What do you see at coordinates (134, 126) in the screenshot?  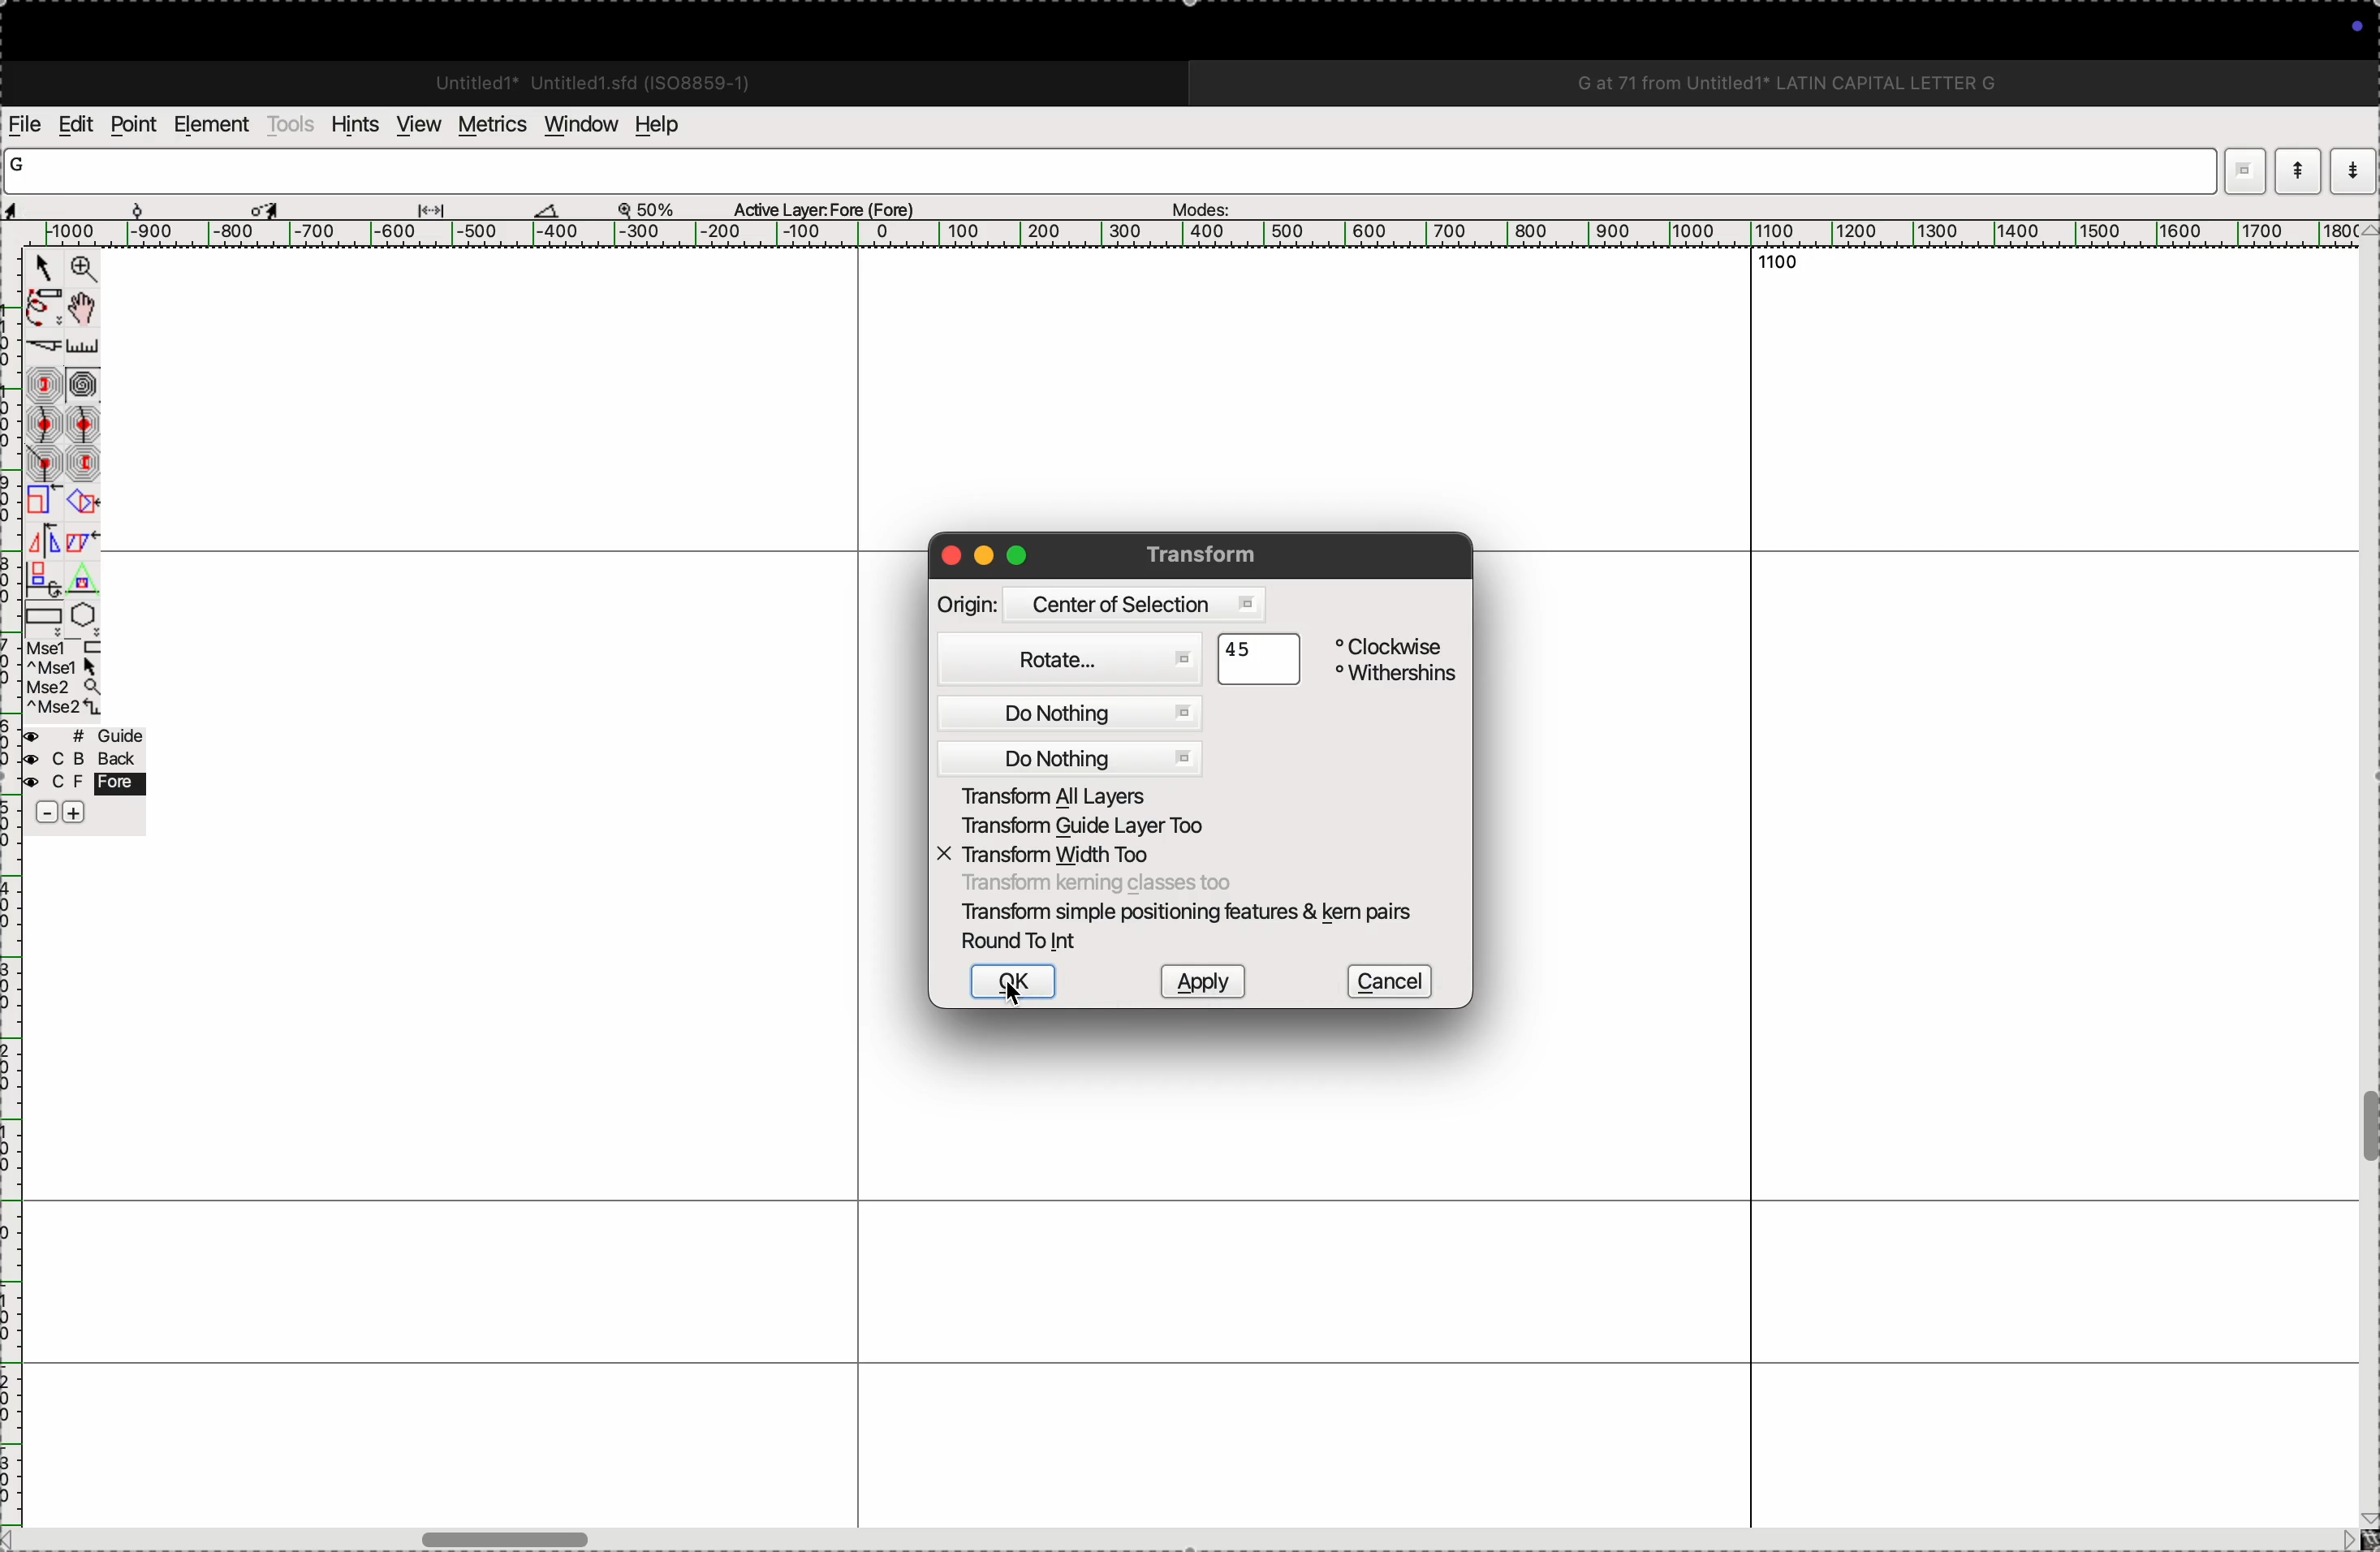 I see `points` at bounding box center [134, 126].